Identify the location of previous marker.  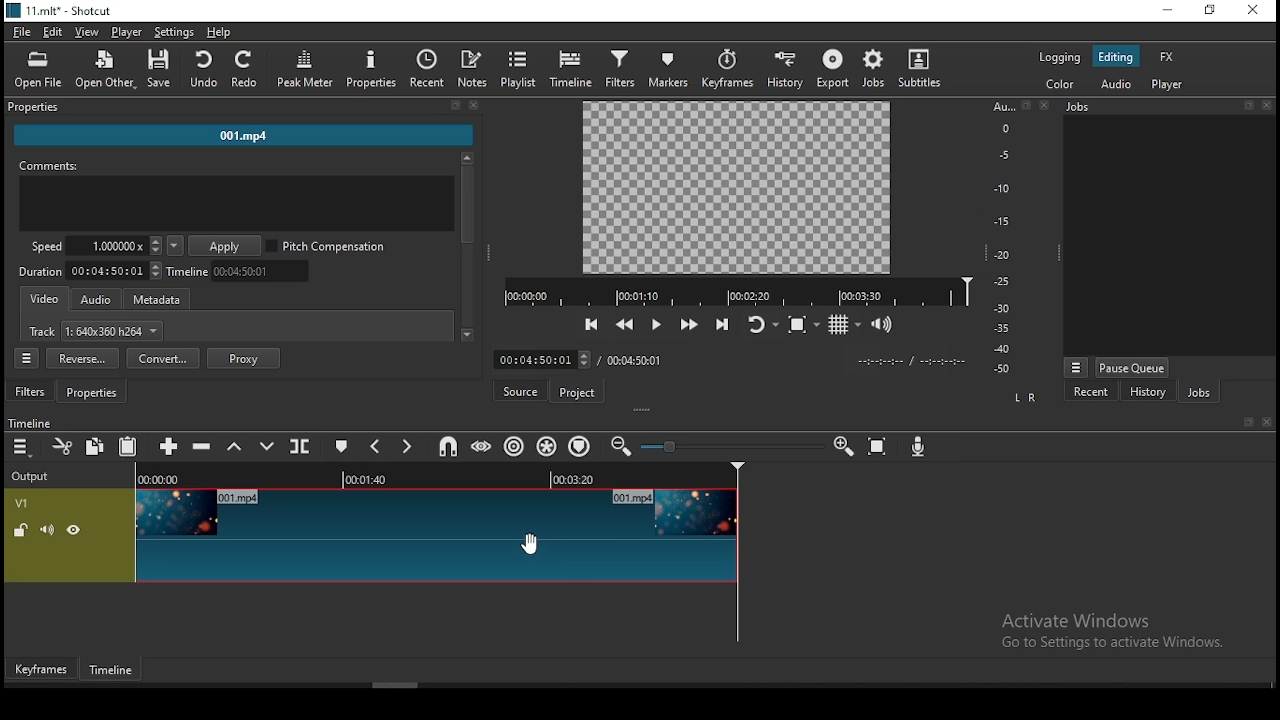
(380, 447).